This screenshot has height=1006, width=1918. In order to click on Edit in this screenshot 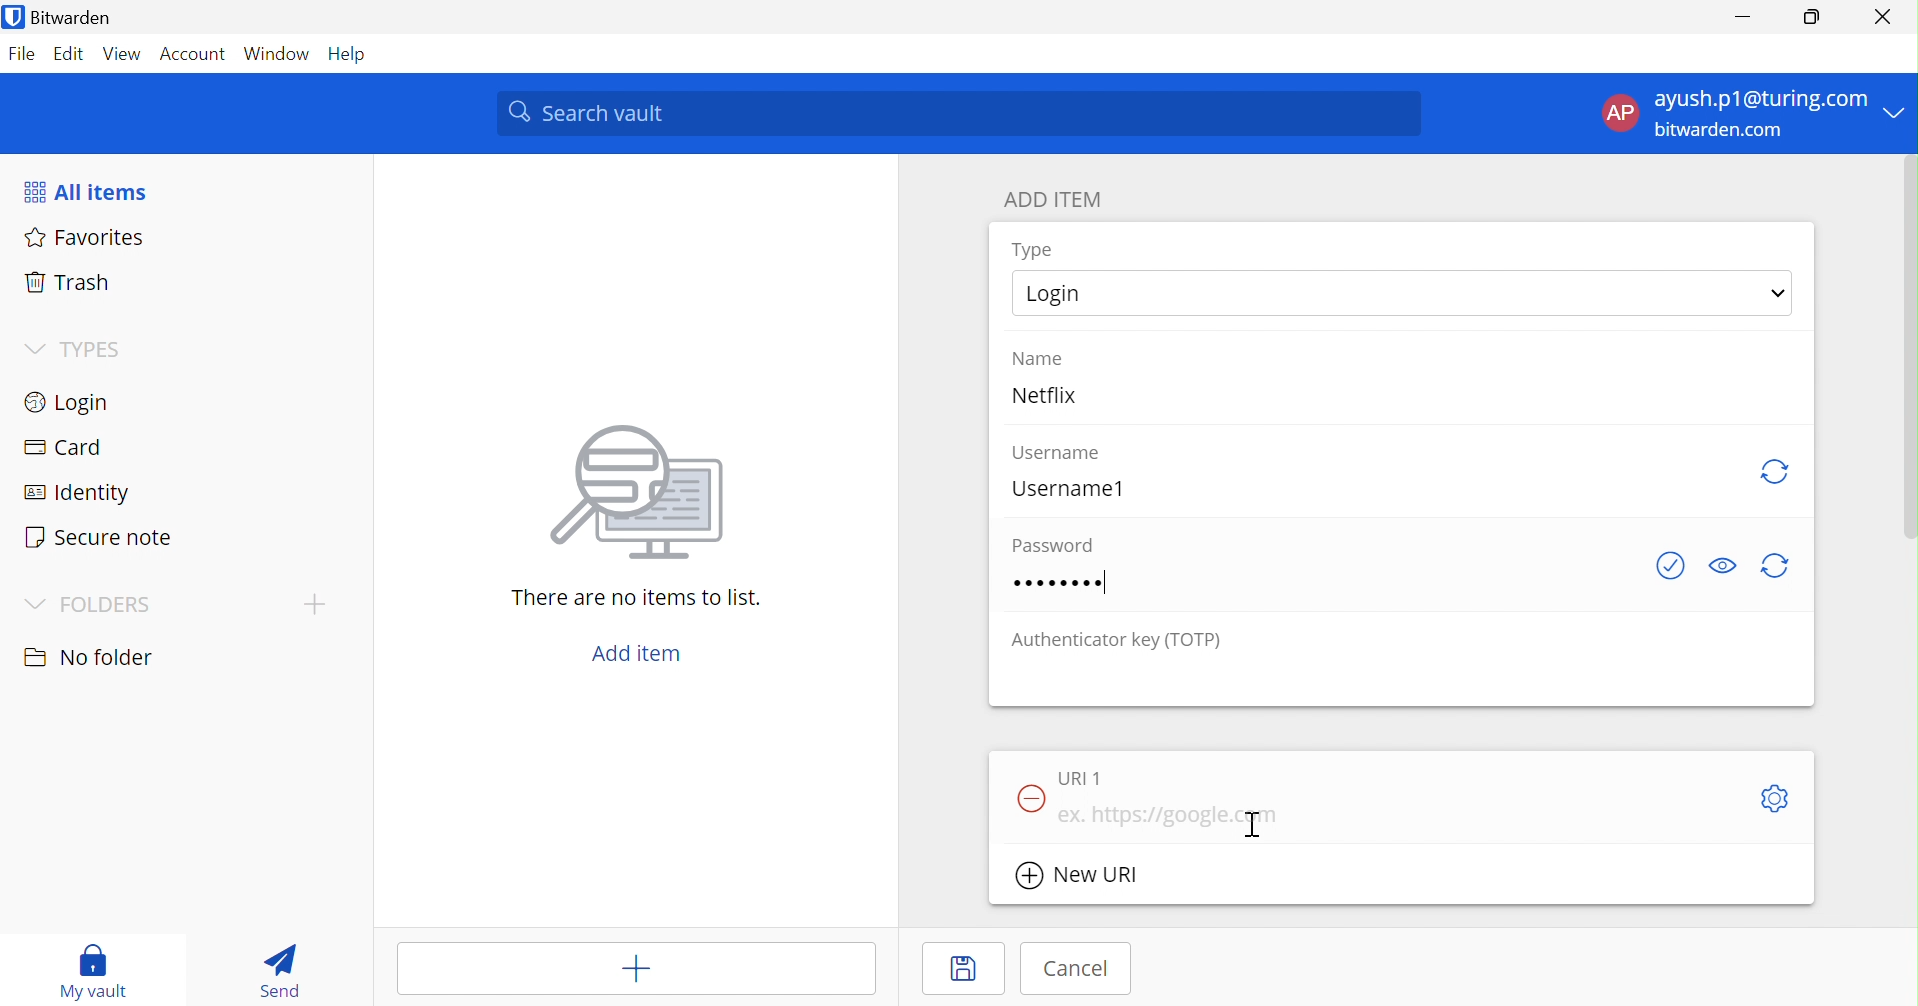, I will do `click(71, 55)`.